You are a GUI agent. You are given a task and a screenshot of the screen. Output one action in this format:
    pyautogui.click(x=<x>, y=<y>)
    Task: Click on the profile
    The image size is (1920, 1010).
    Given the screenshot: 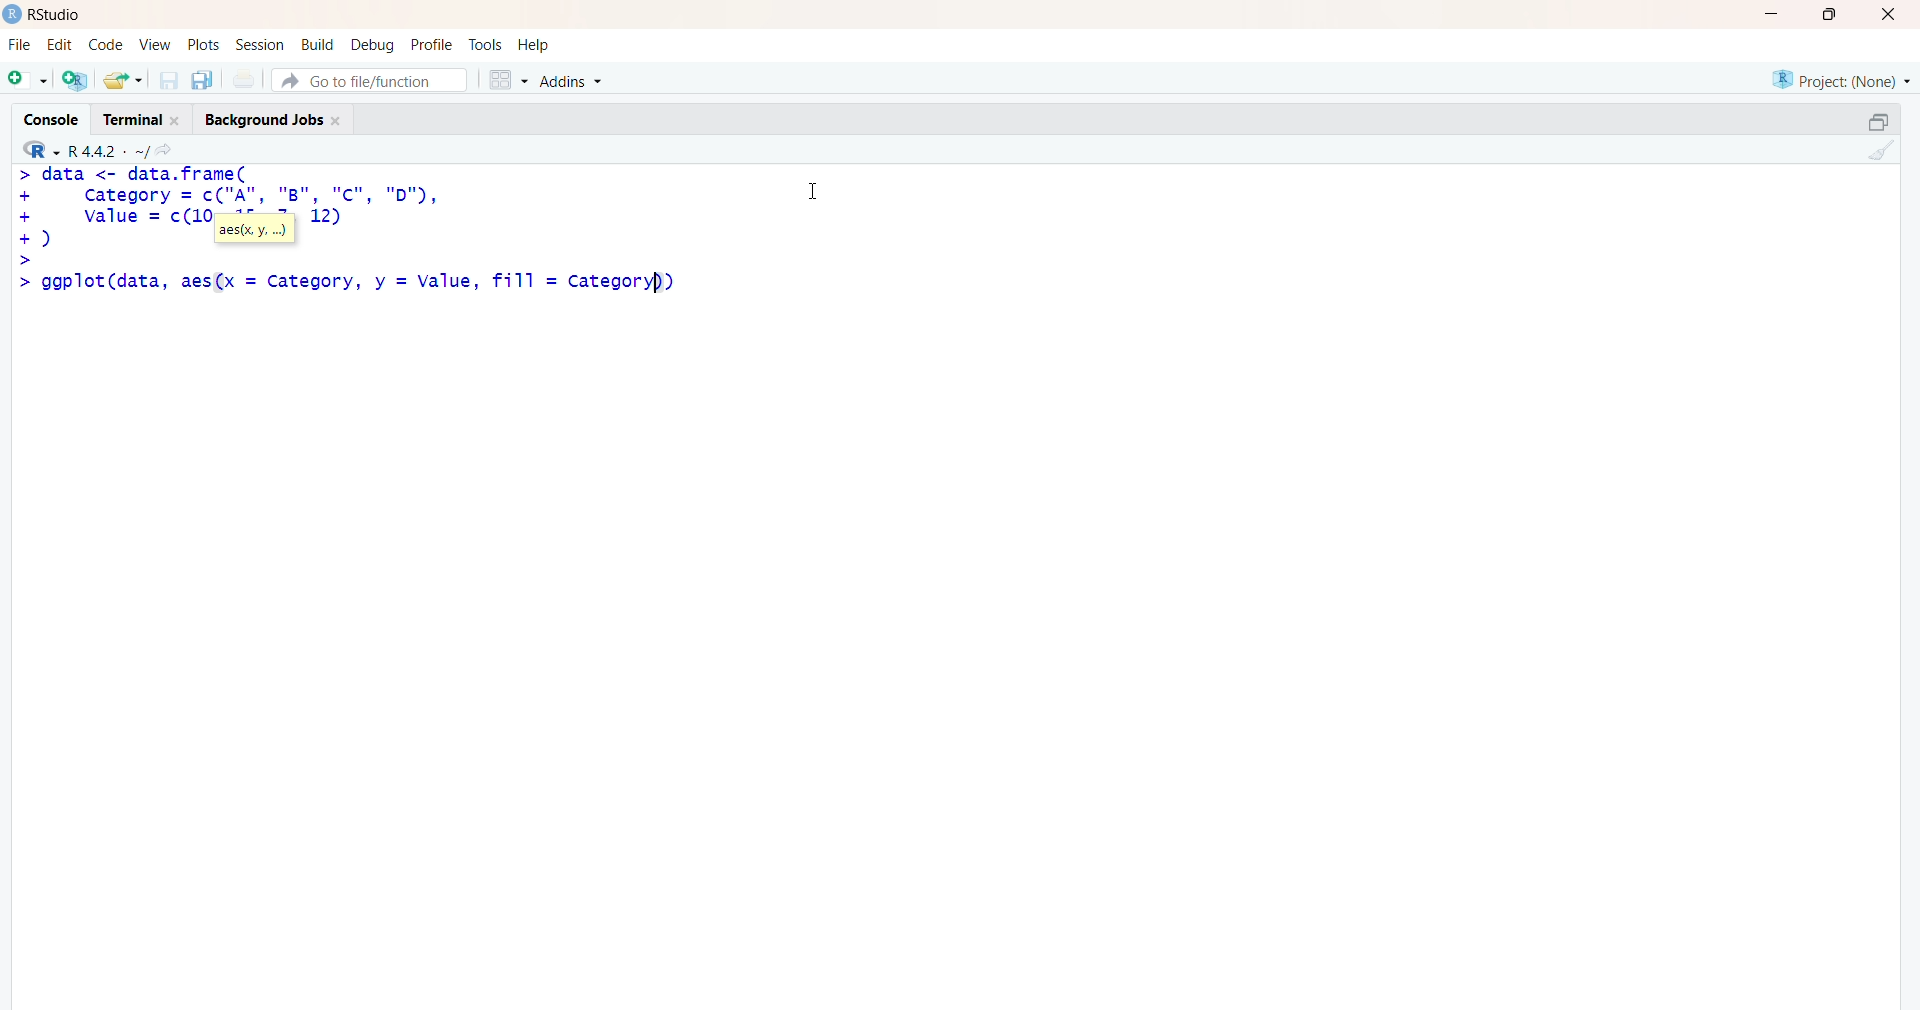 What is the action you would take?
    pyautogui.click(x=430, y=46)
    